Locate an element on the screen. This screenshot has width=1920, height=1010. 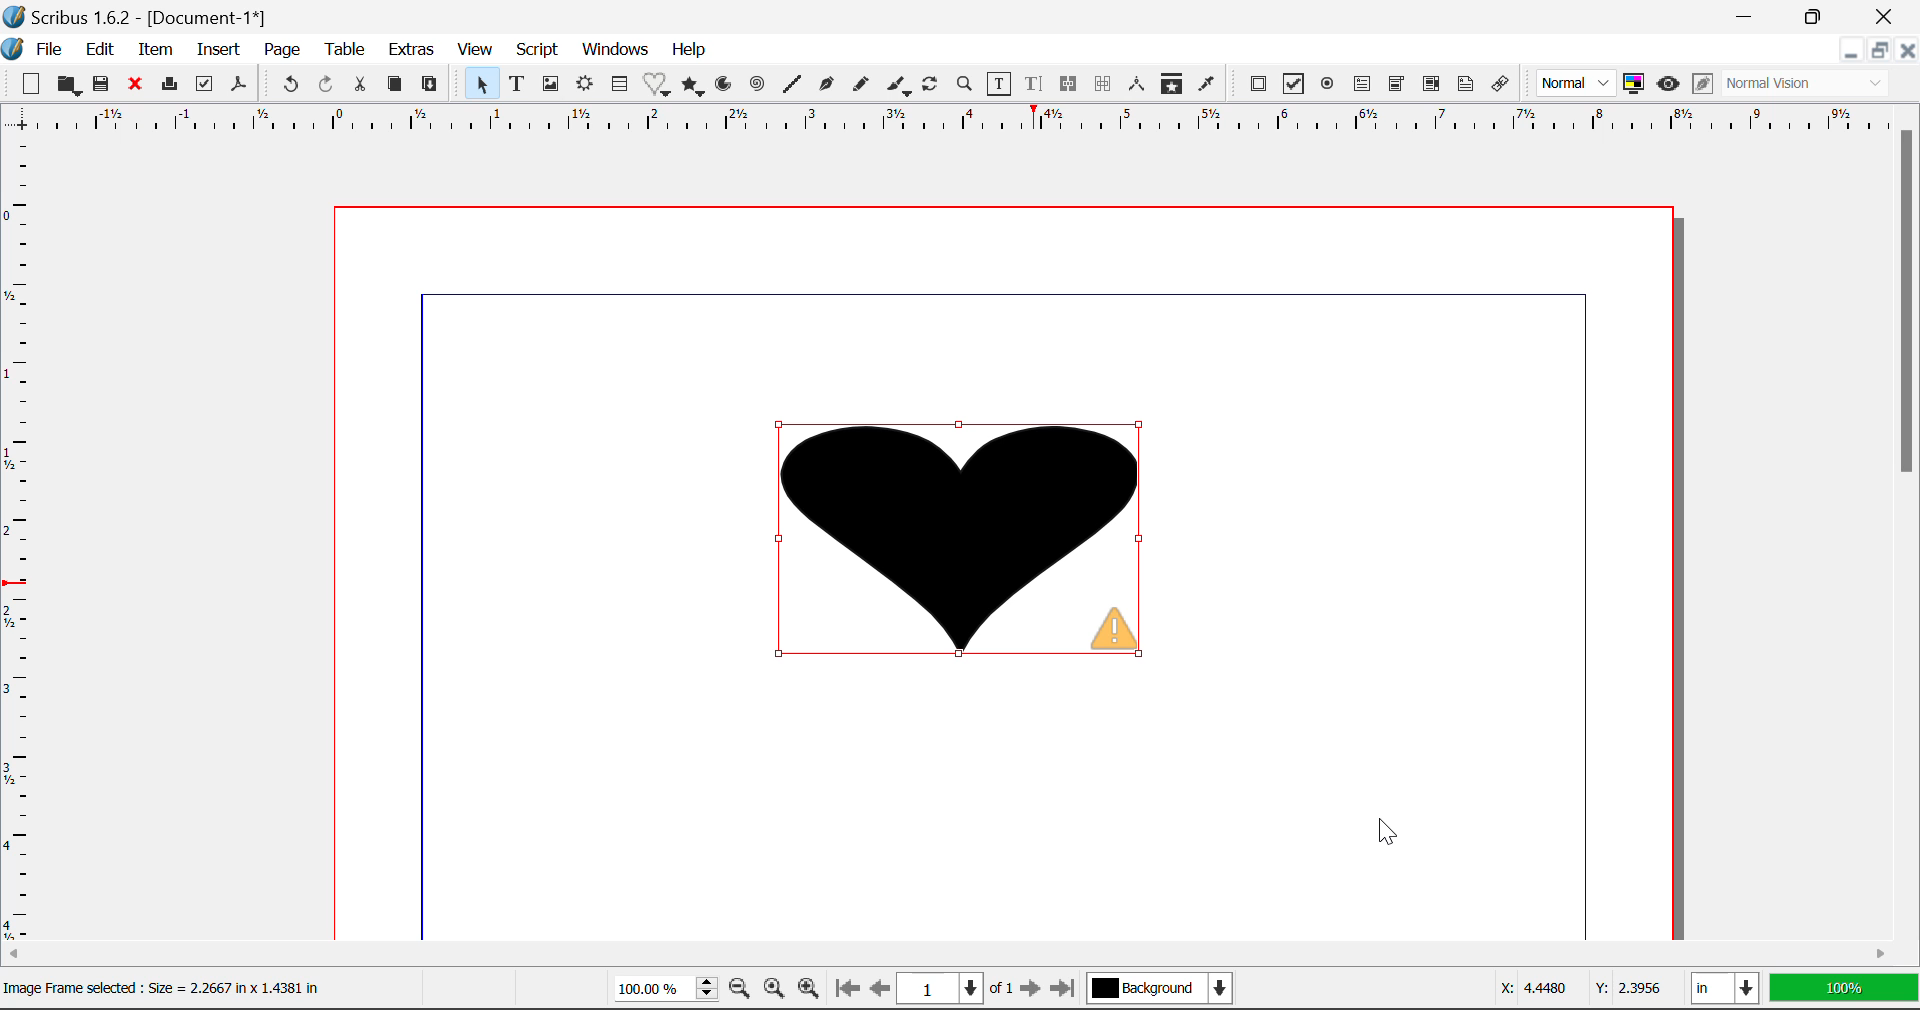
Scribus Logo is located at coordinates (12, 50).